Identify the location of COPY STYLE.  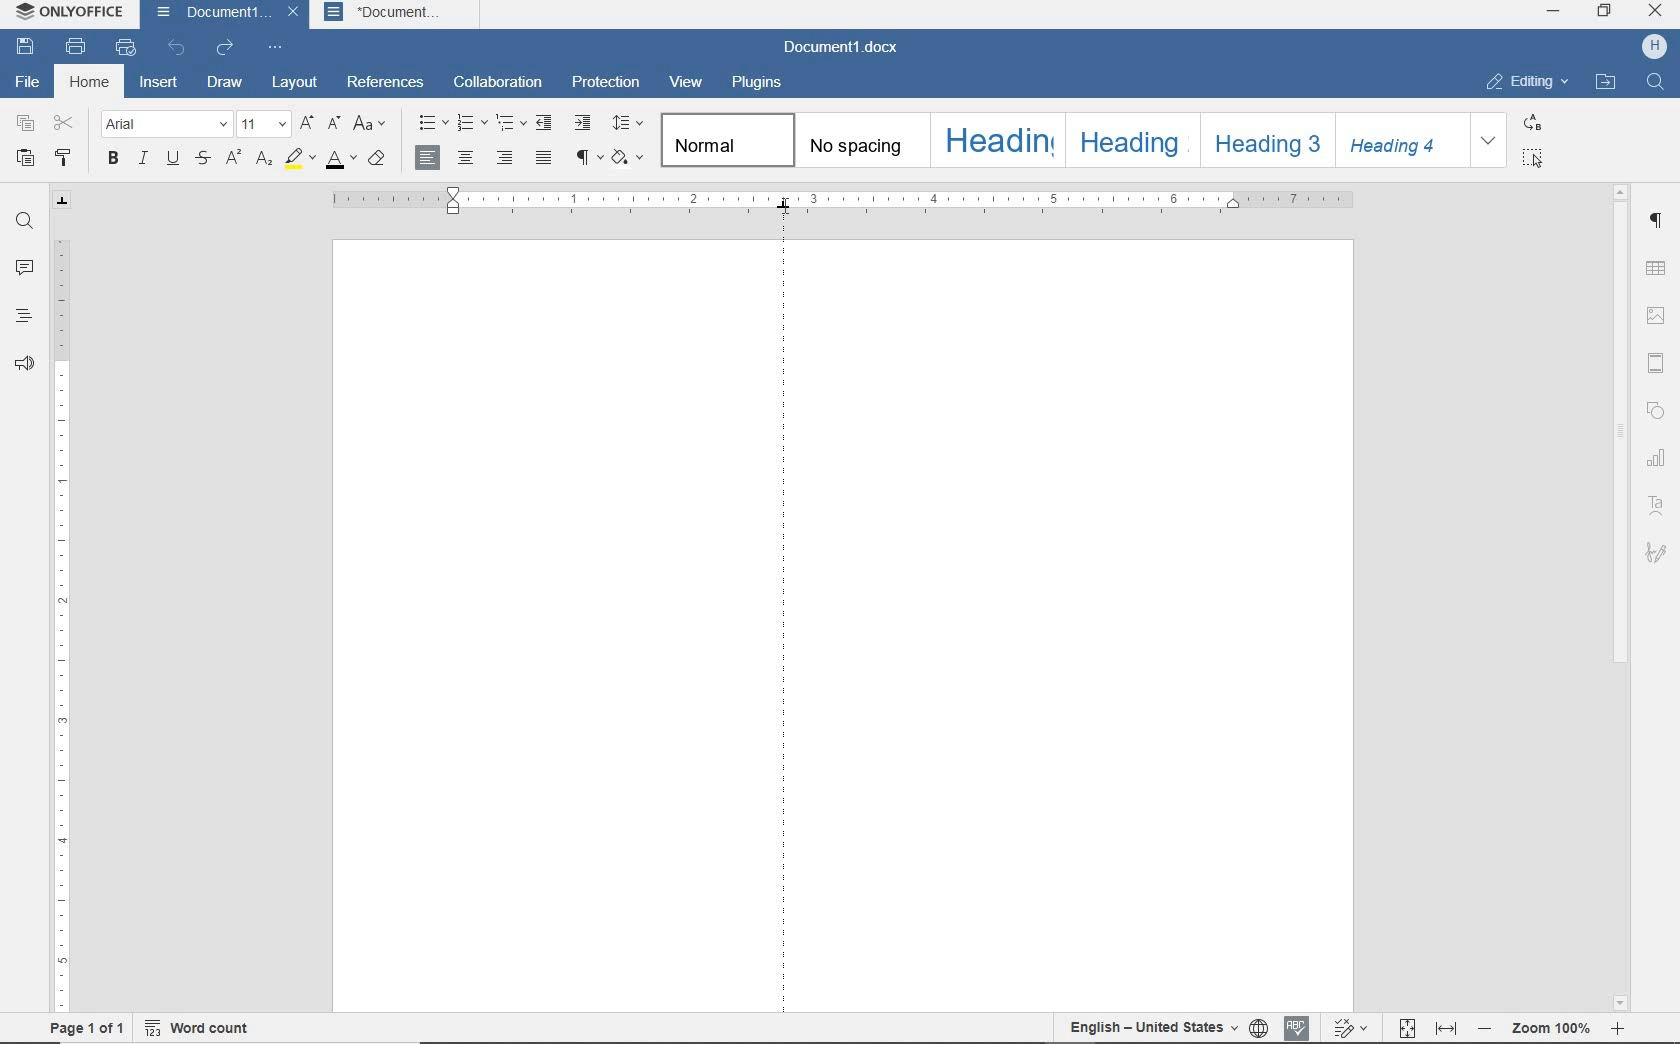
(63, 158).